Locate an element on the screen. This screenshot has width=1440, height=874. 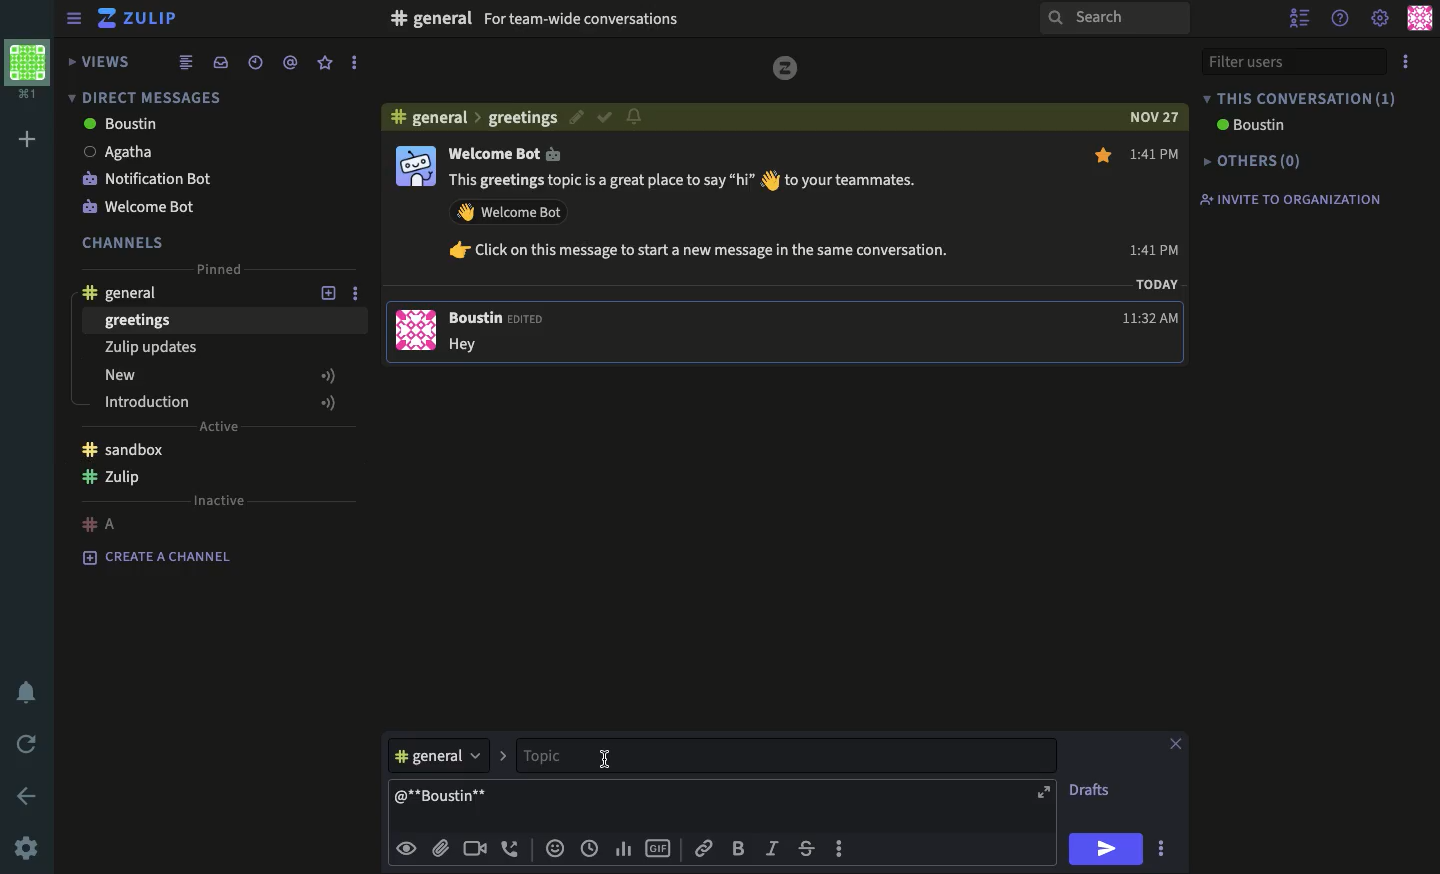
time is located at coordinates (591, 849).